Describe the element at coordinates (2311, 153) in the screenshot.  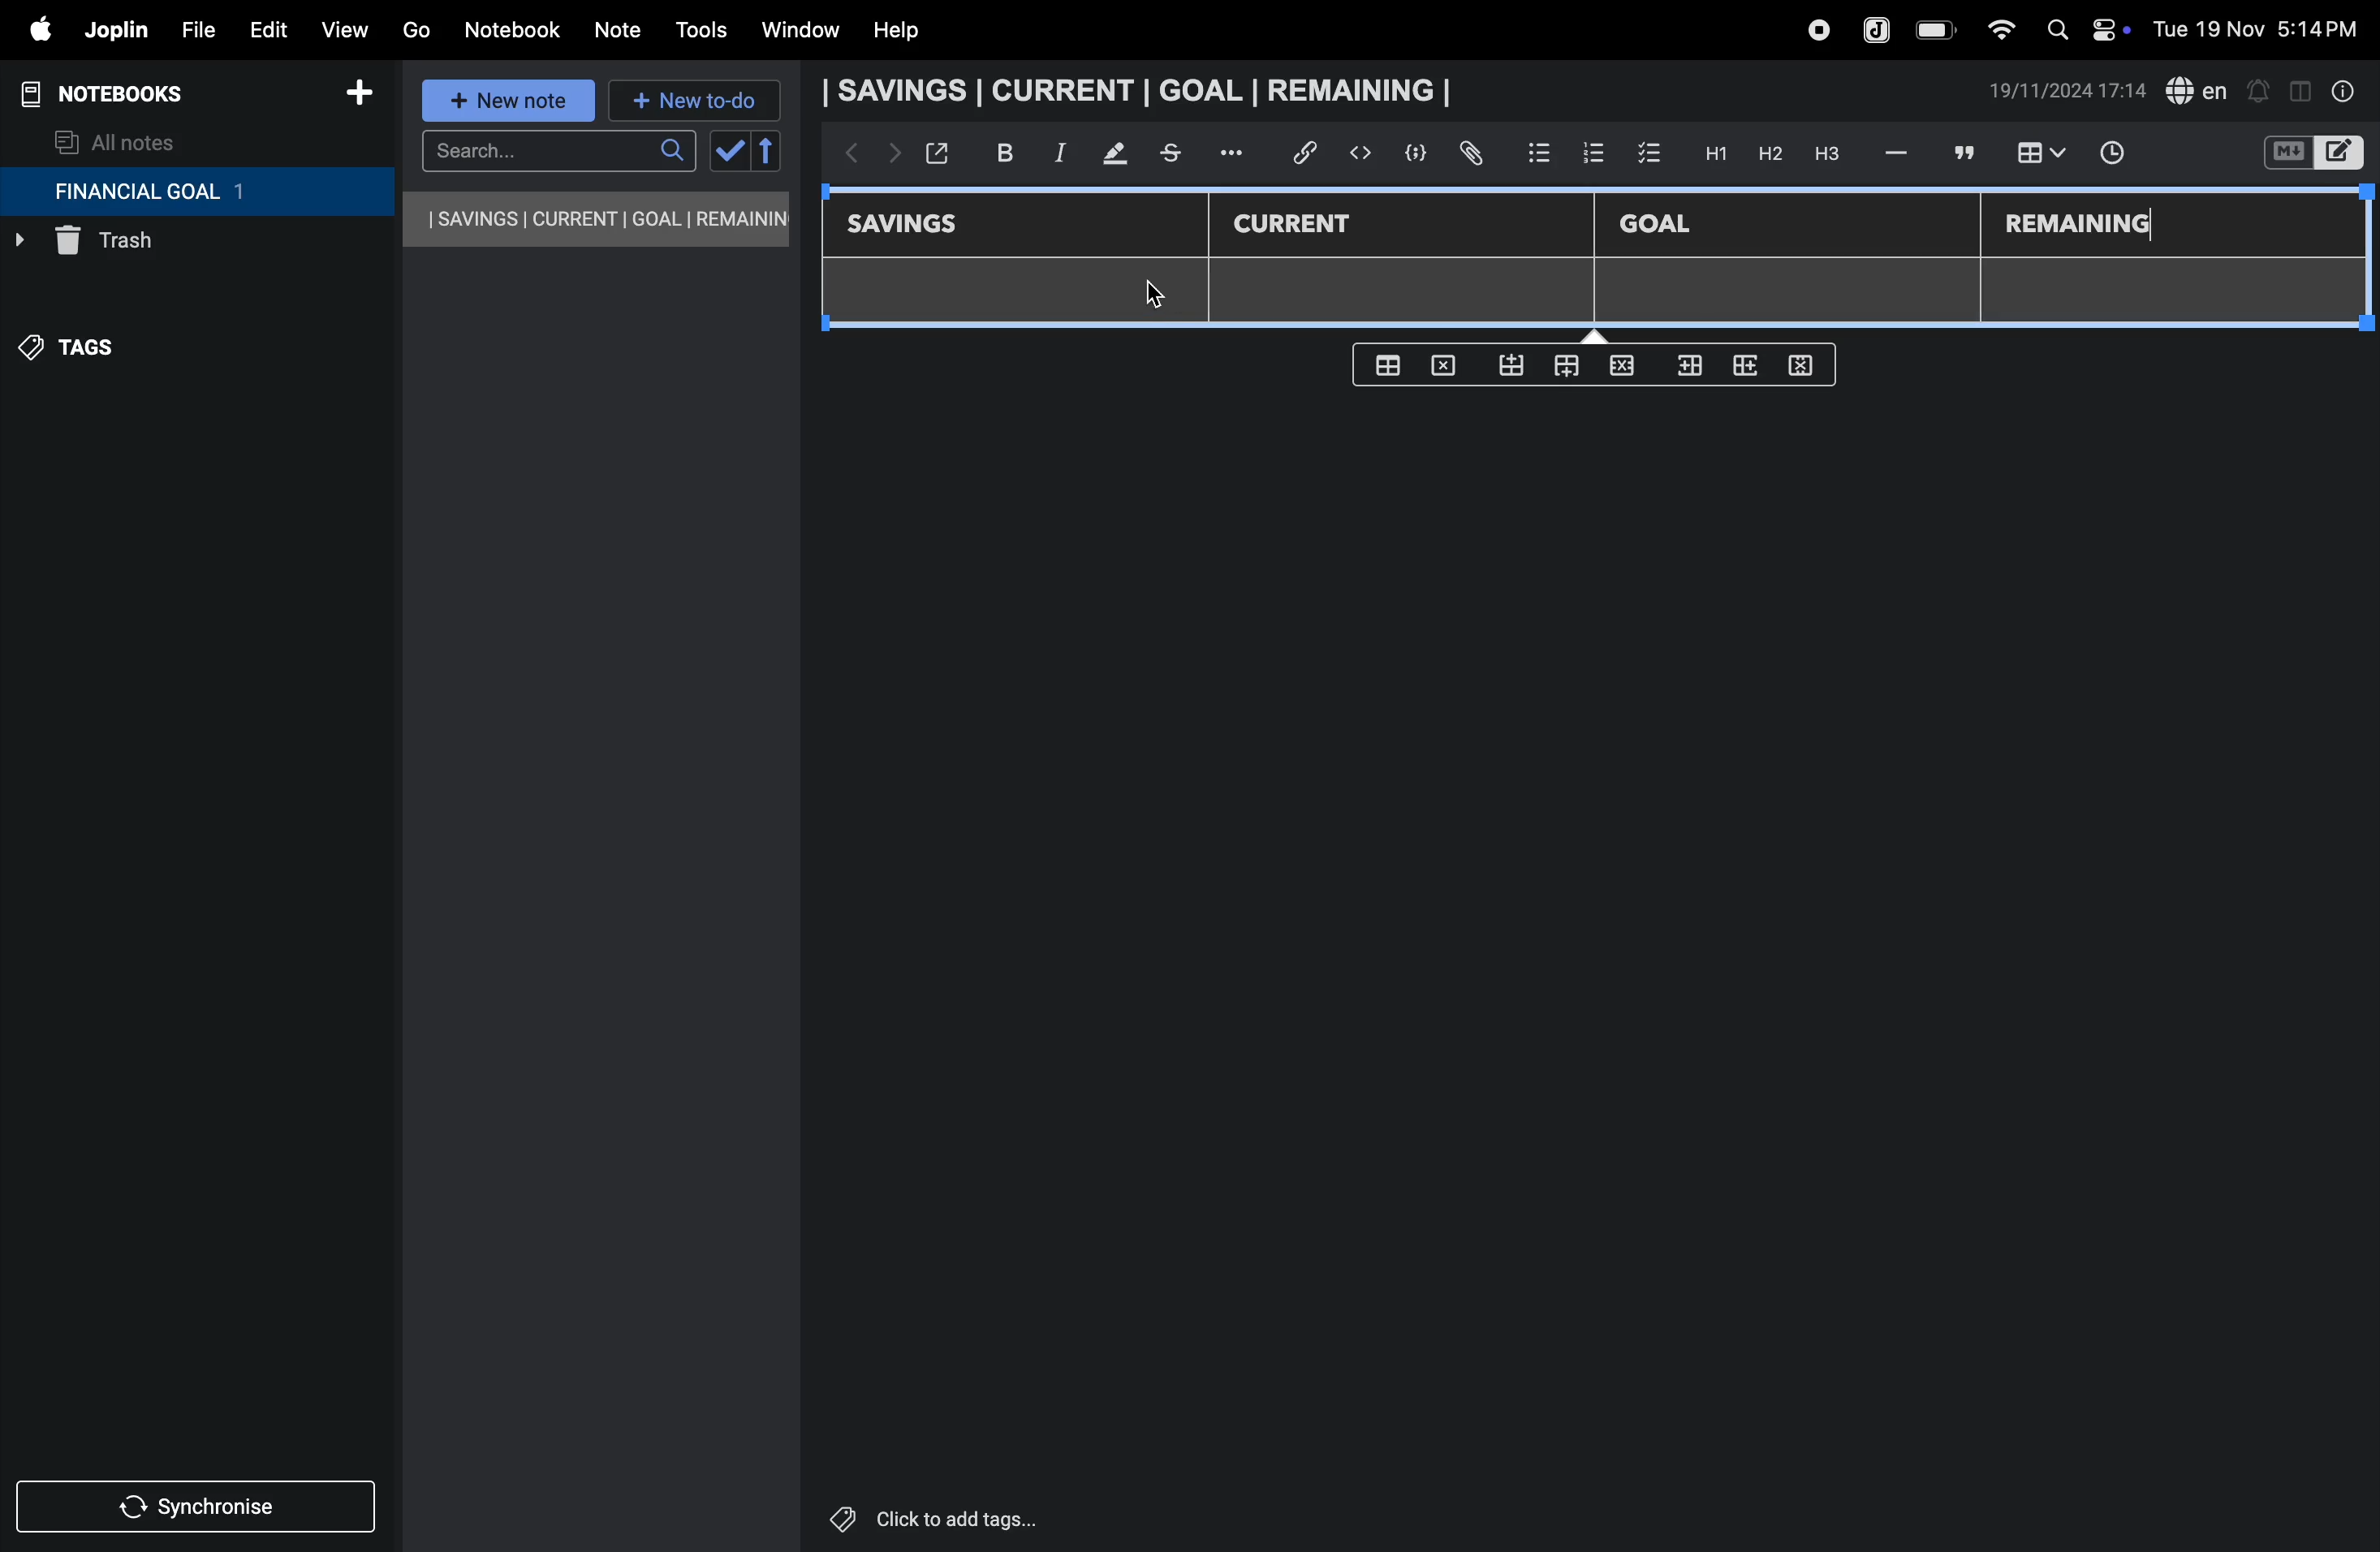
I see `switch editor` at that location.